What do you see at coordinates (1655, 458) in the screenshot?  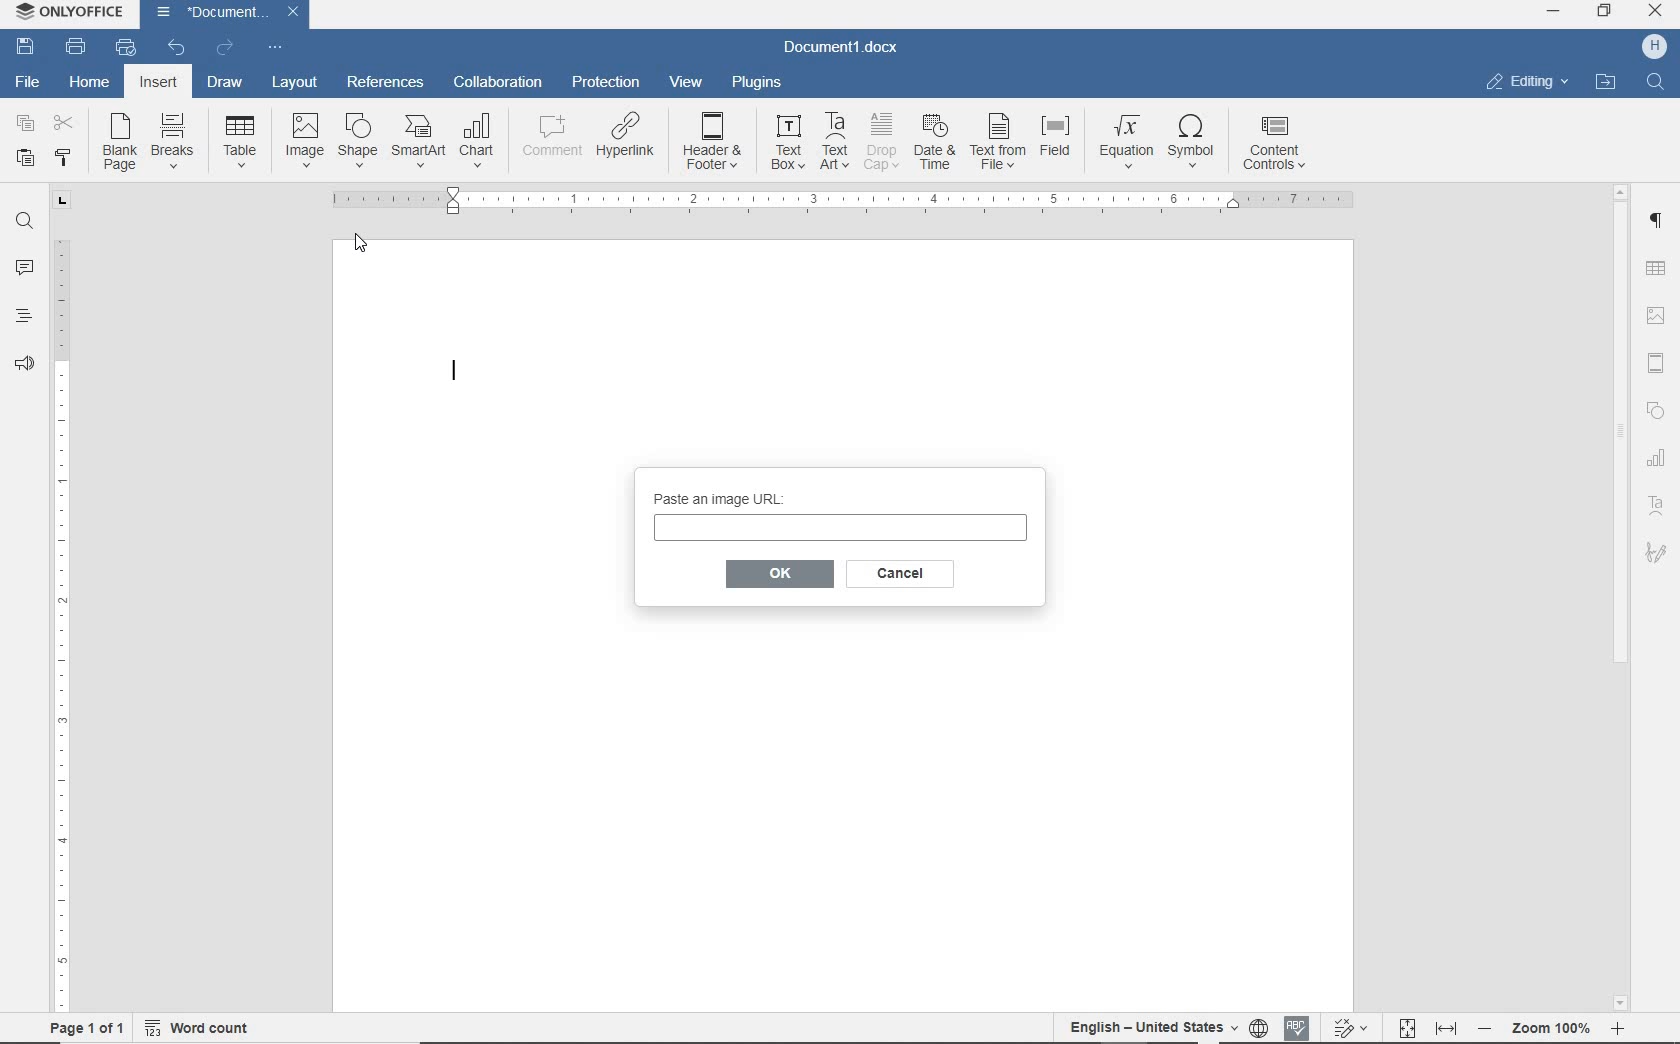 I see `chart` at bounding box center [1655, 458].